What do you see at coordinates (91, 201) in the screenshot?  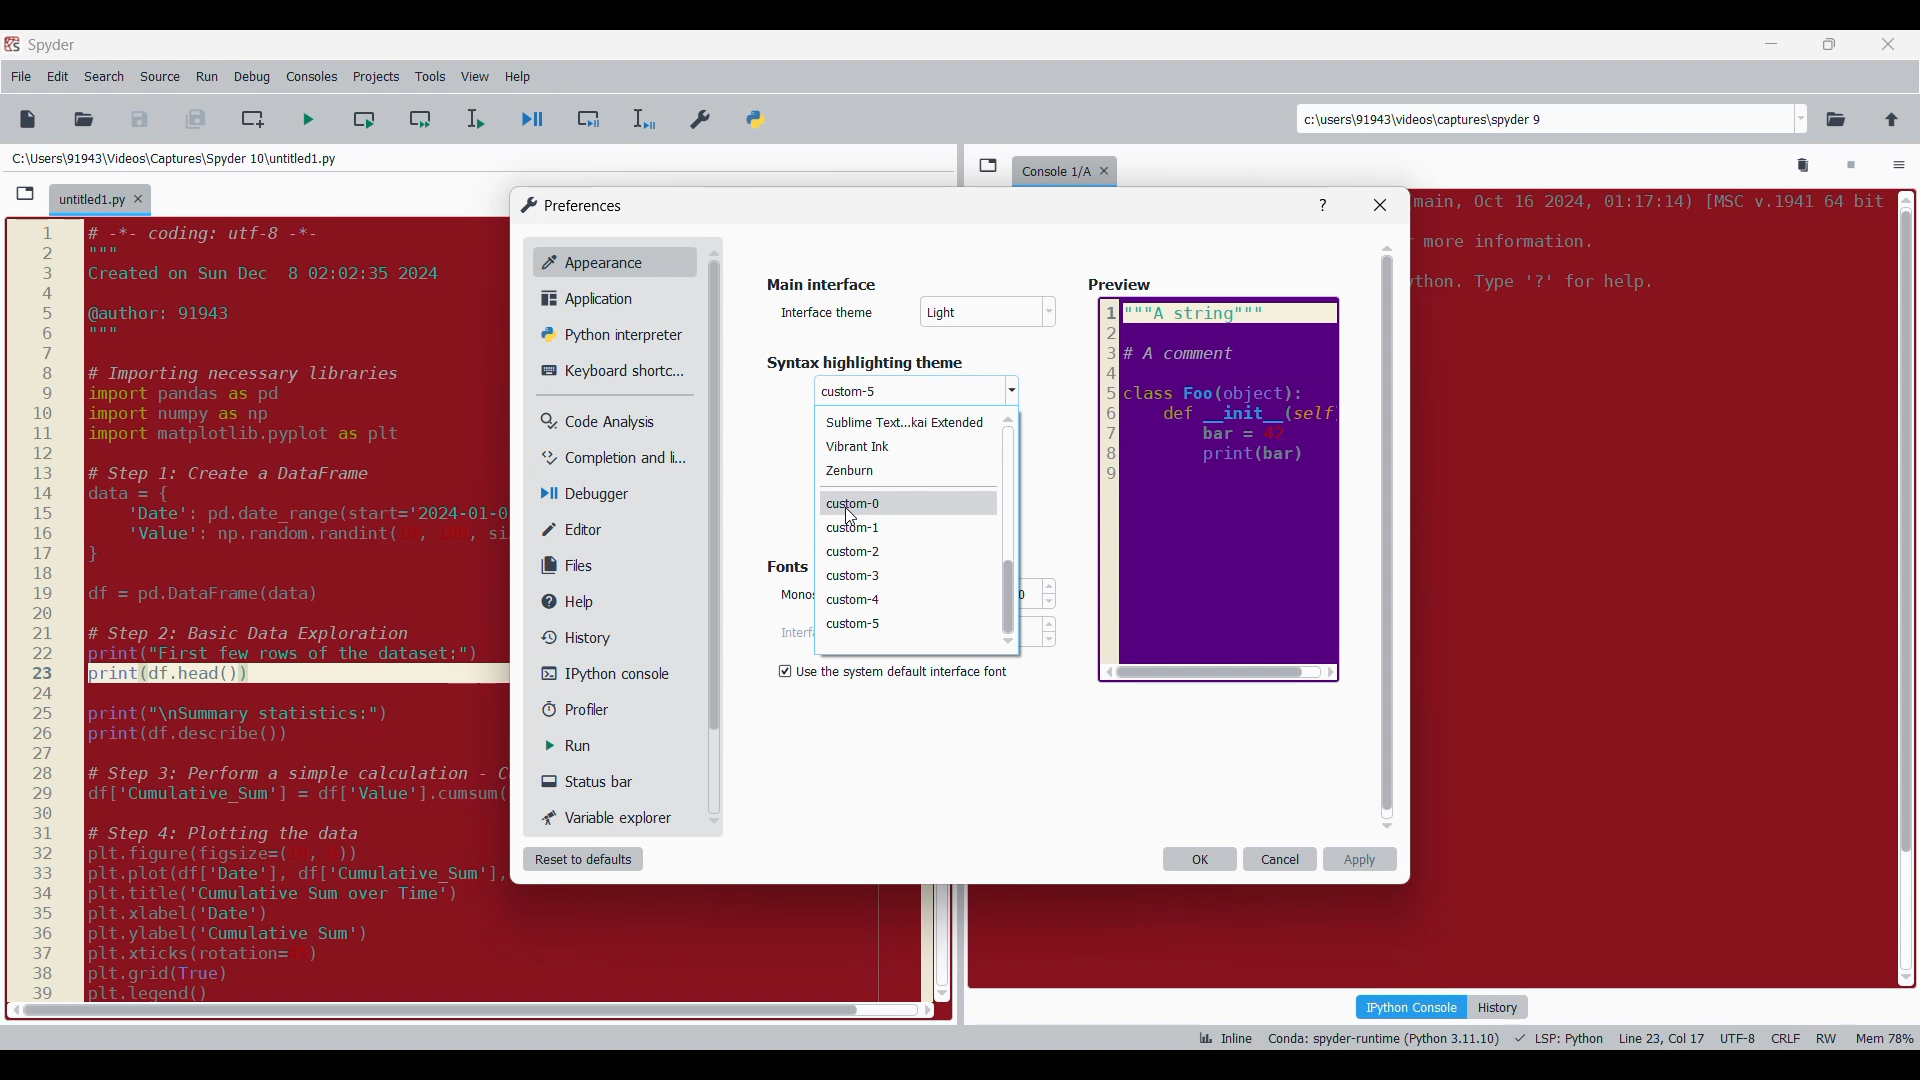 I see `Current tab` at bounding box center [91, 201].